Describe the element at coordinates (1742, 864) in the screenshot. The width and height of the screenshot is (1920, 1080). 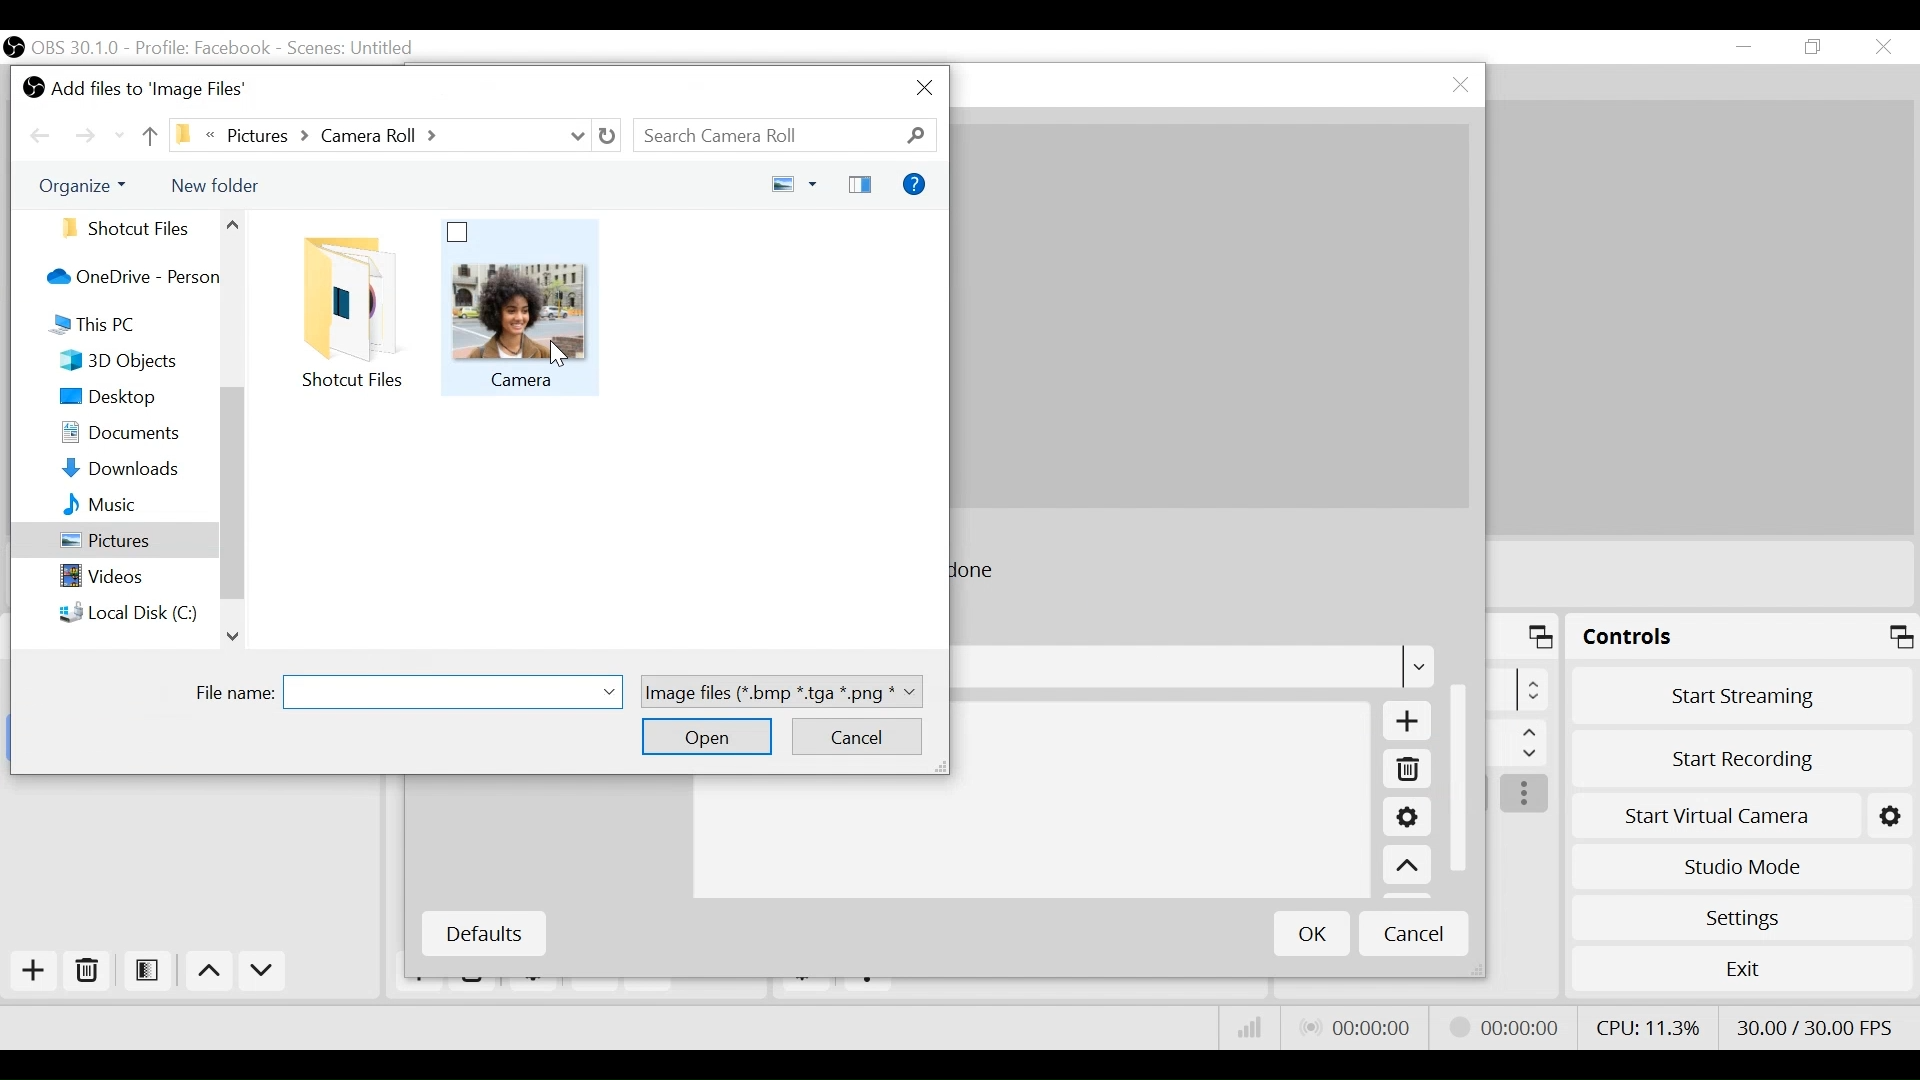
I see `Studio Mode` at that location.